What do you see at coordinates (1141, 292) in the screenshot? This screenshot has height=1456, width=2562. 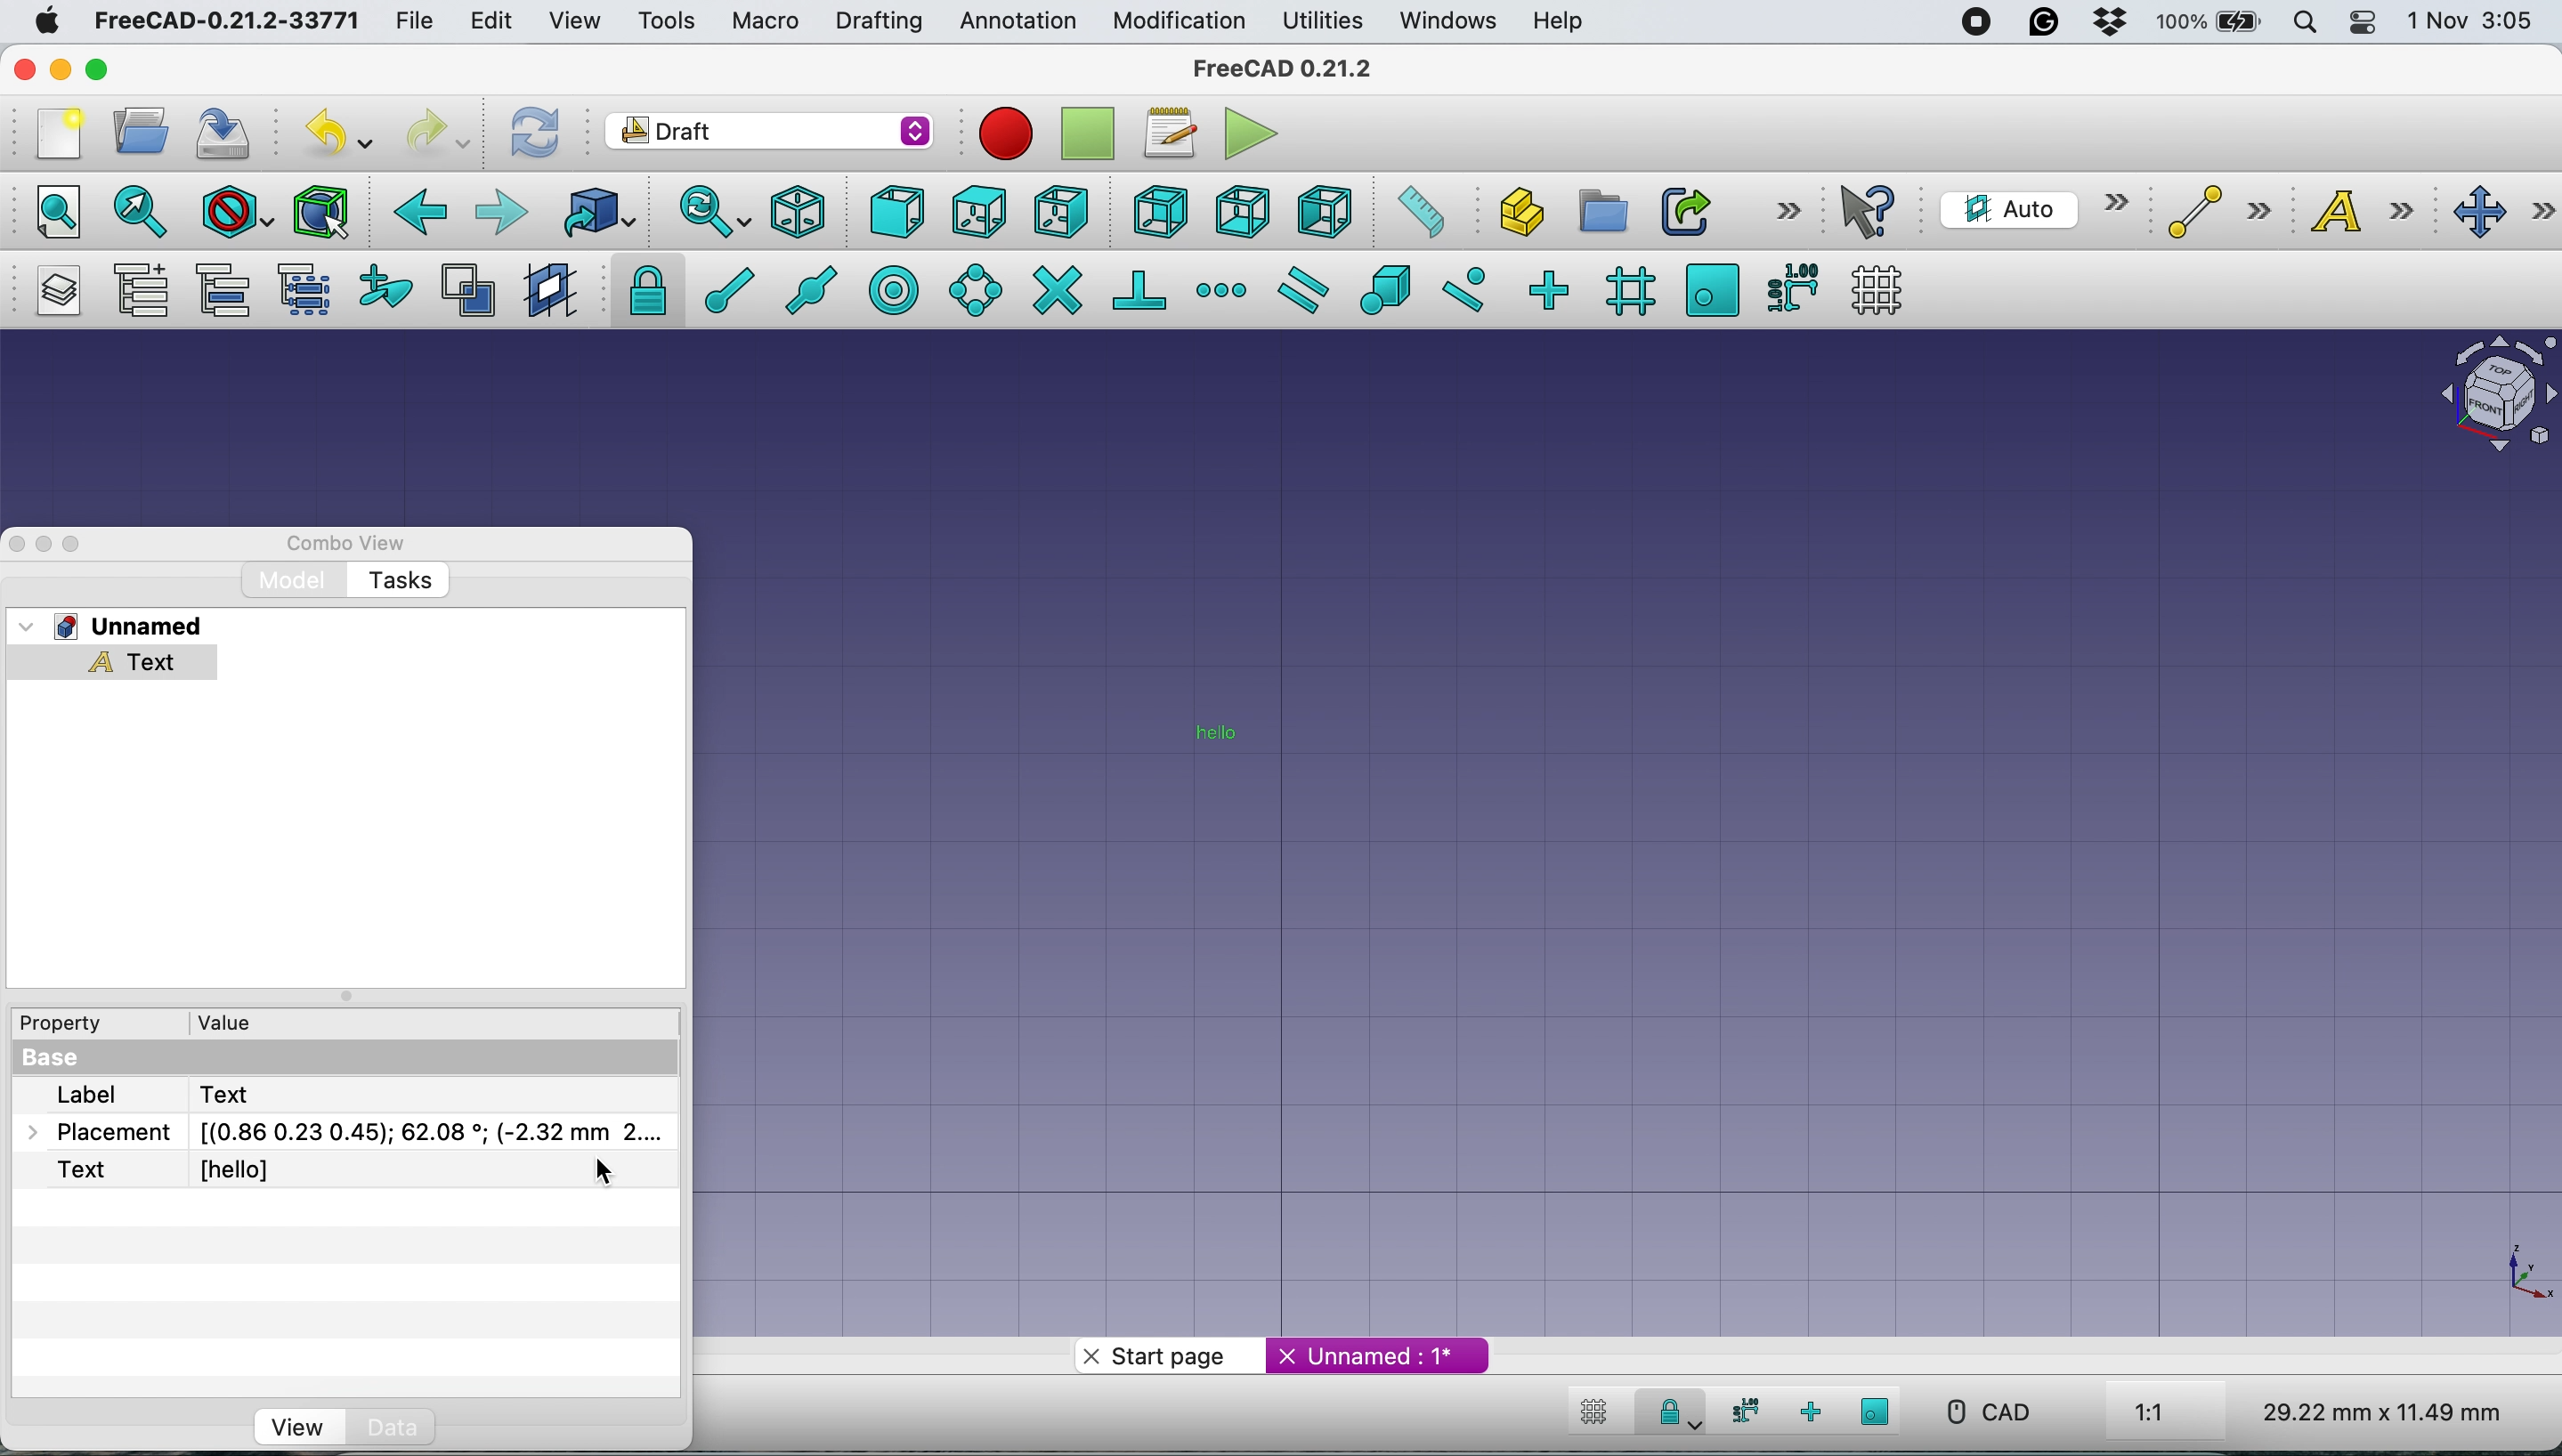 I see `snap perpendiculat` at bounding box center [1141, 292].